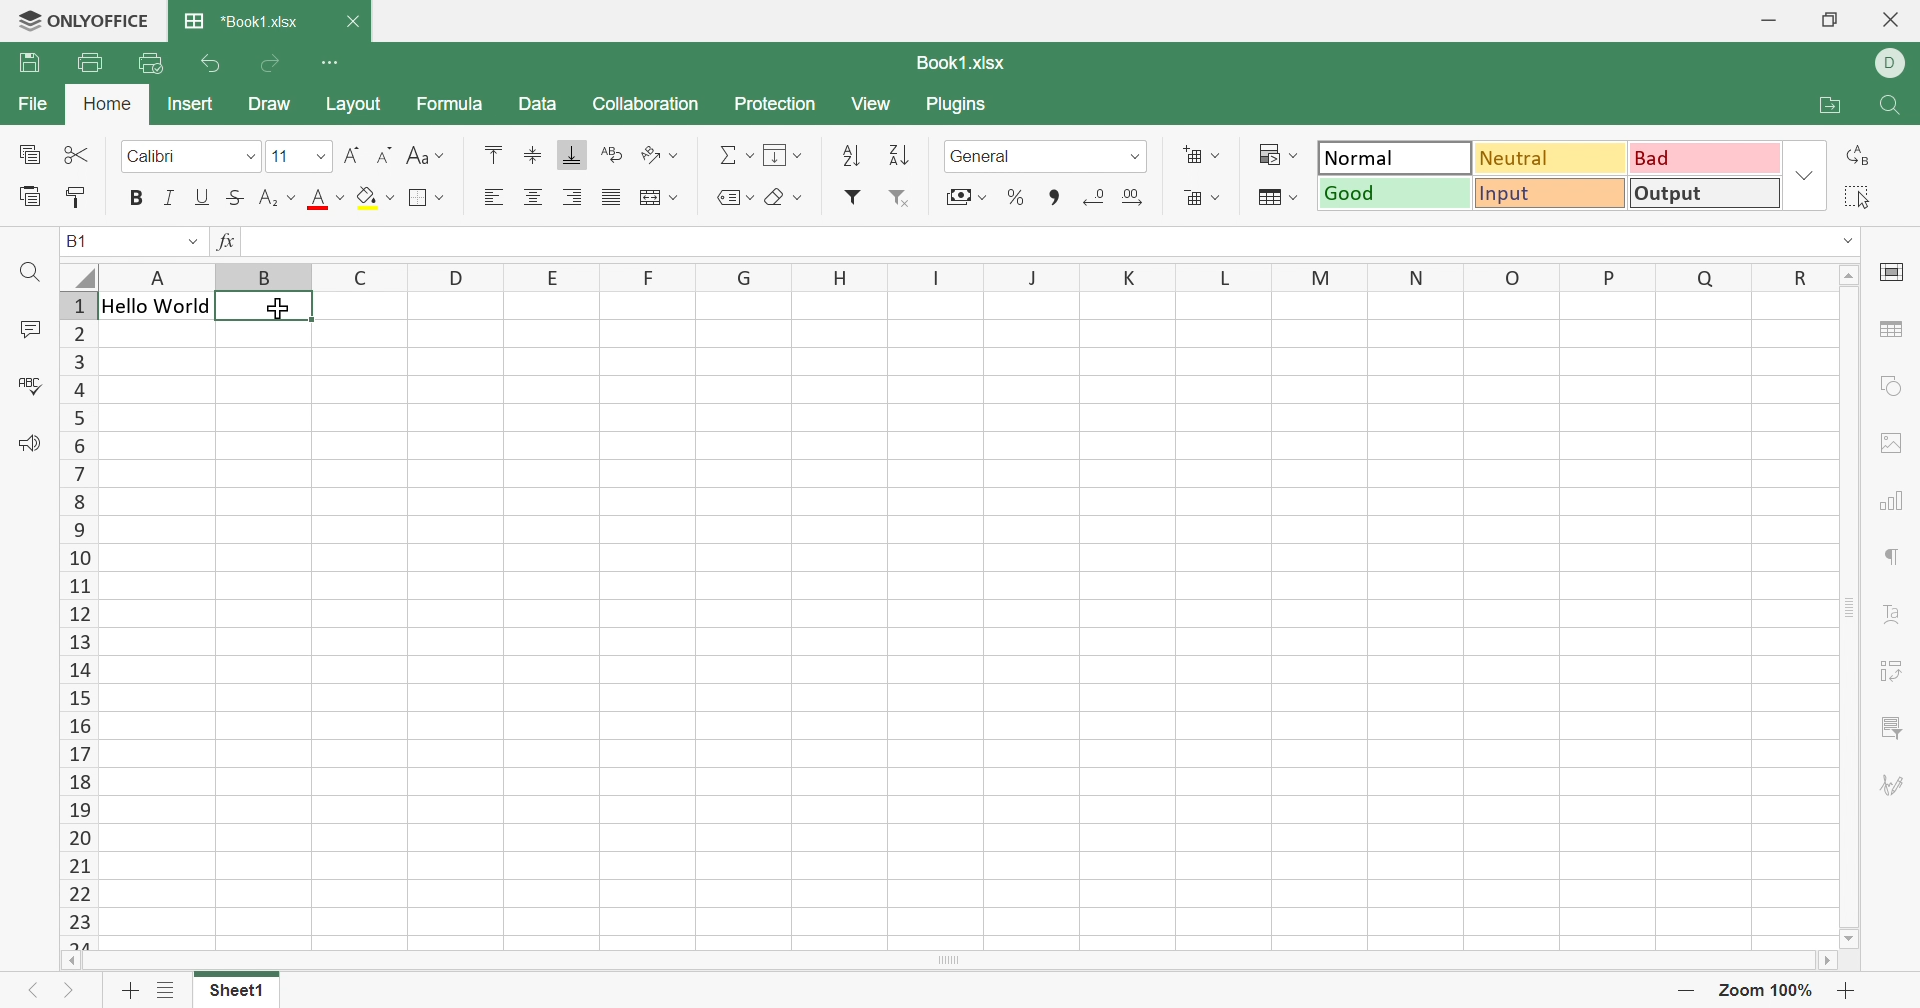 The height and width of the screenshot is (1008, 1920). Describe the element at coordinates (227, 242) in the screenshot. I see `fx` at that location.